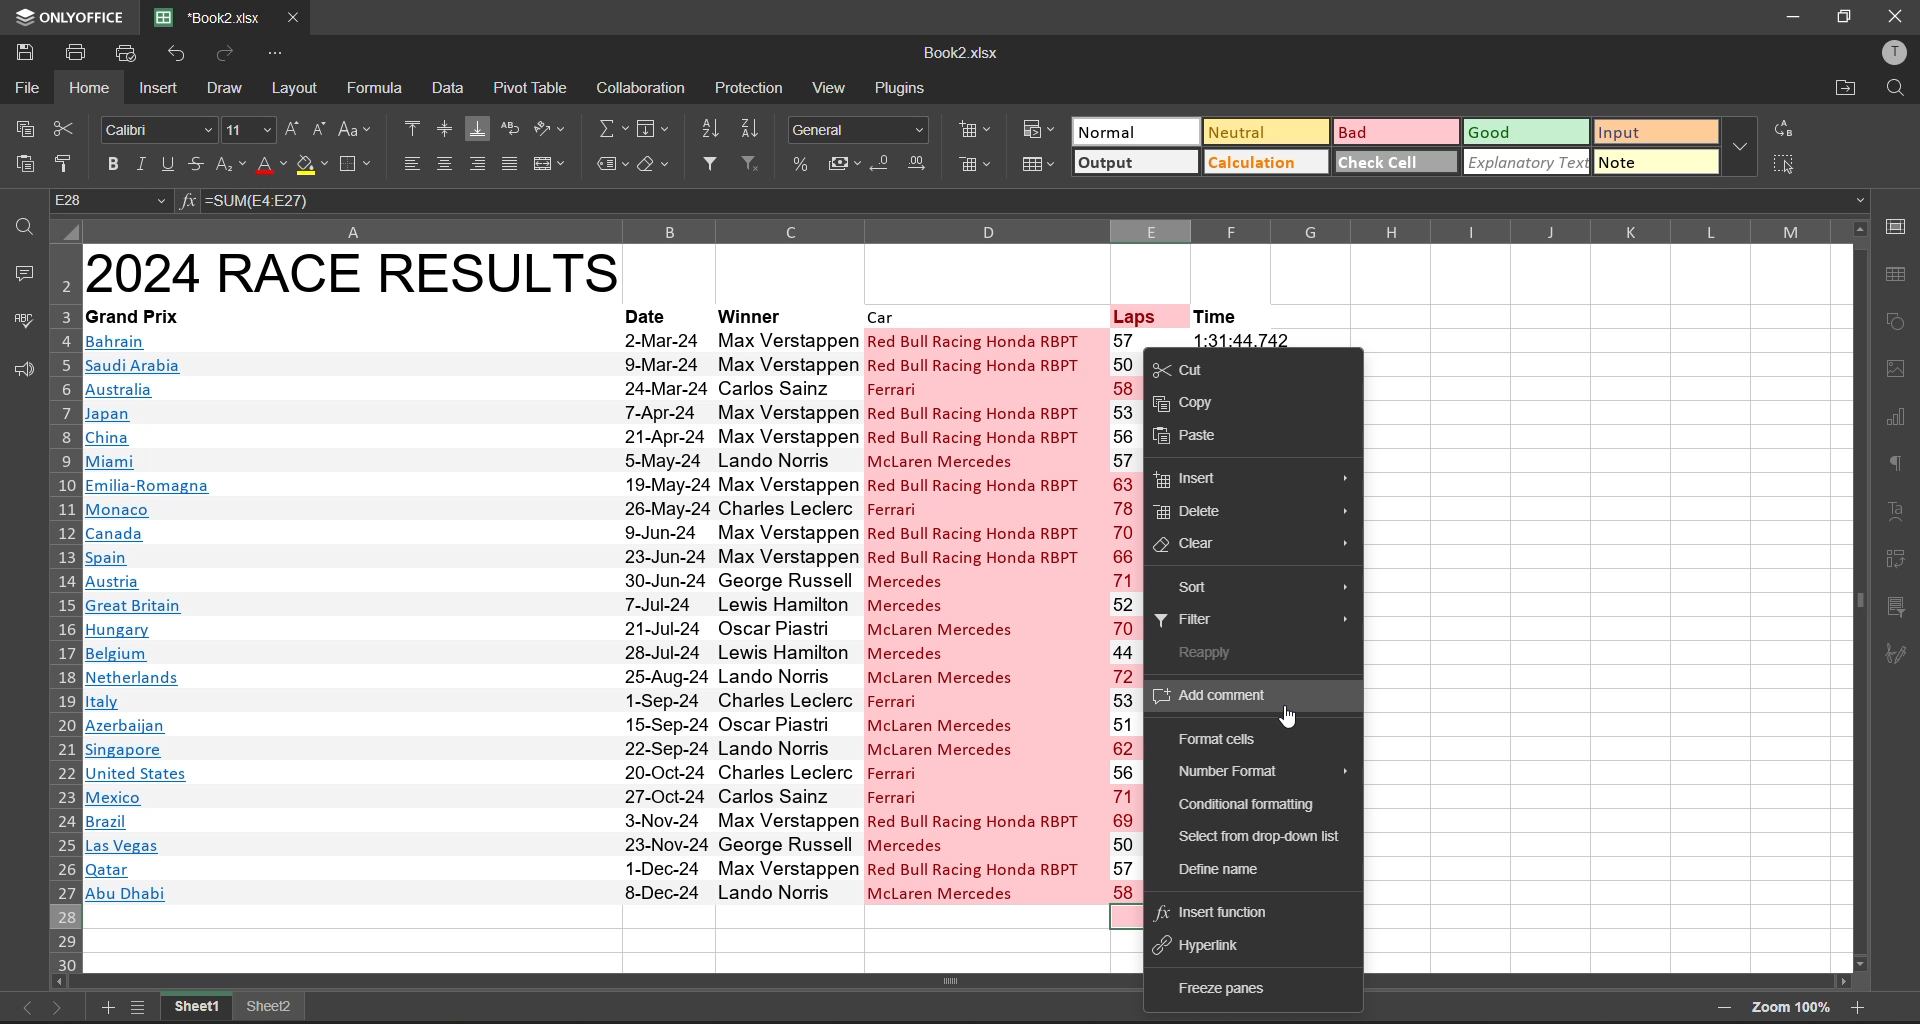 The image size is (1920, 1024). I want to click on accounting, so click(841, 163).